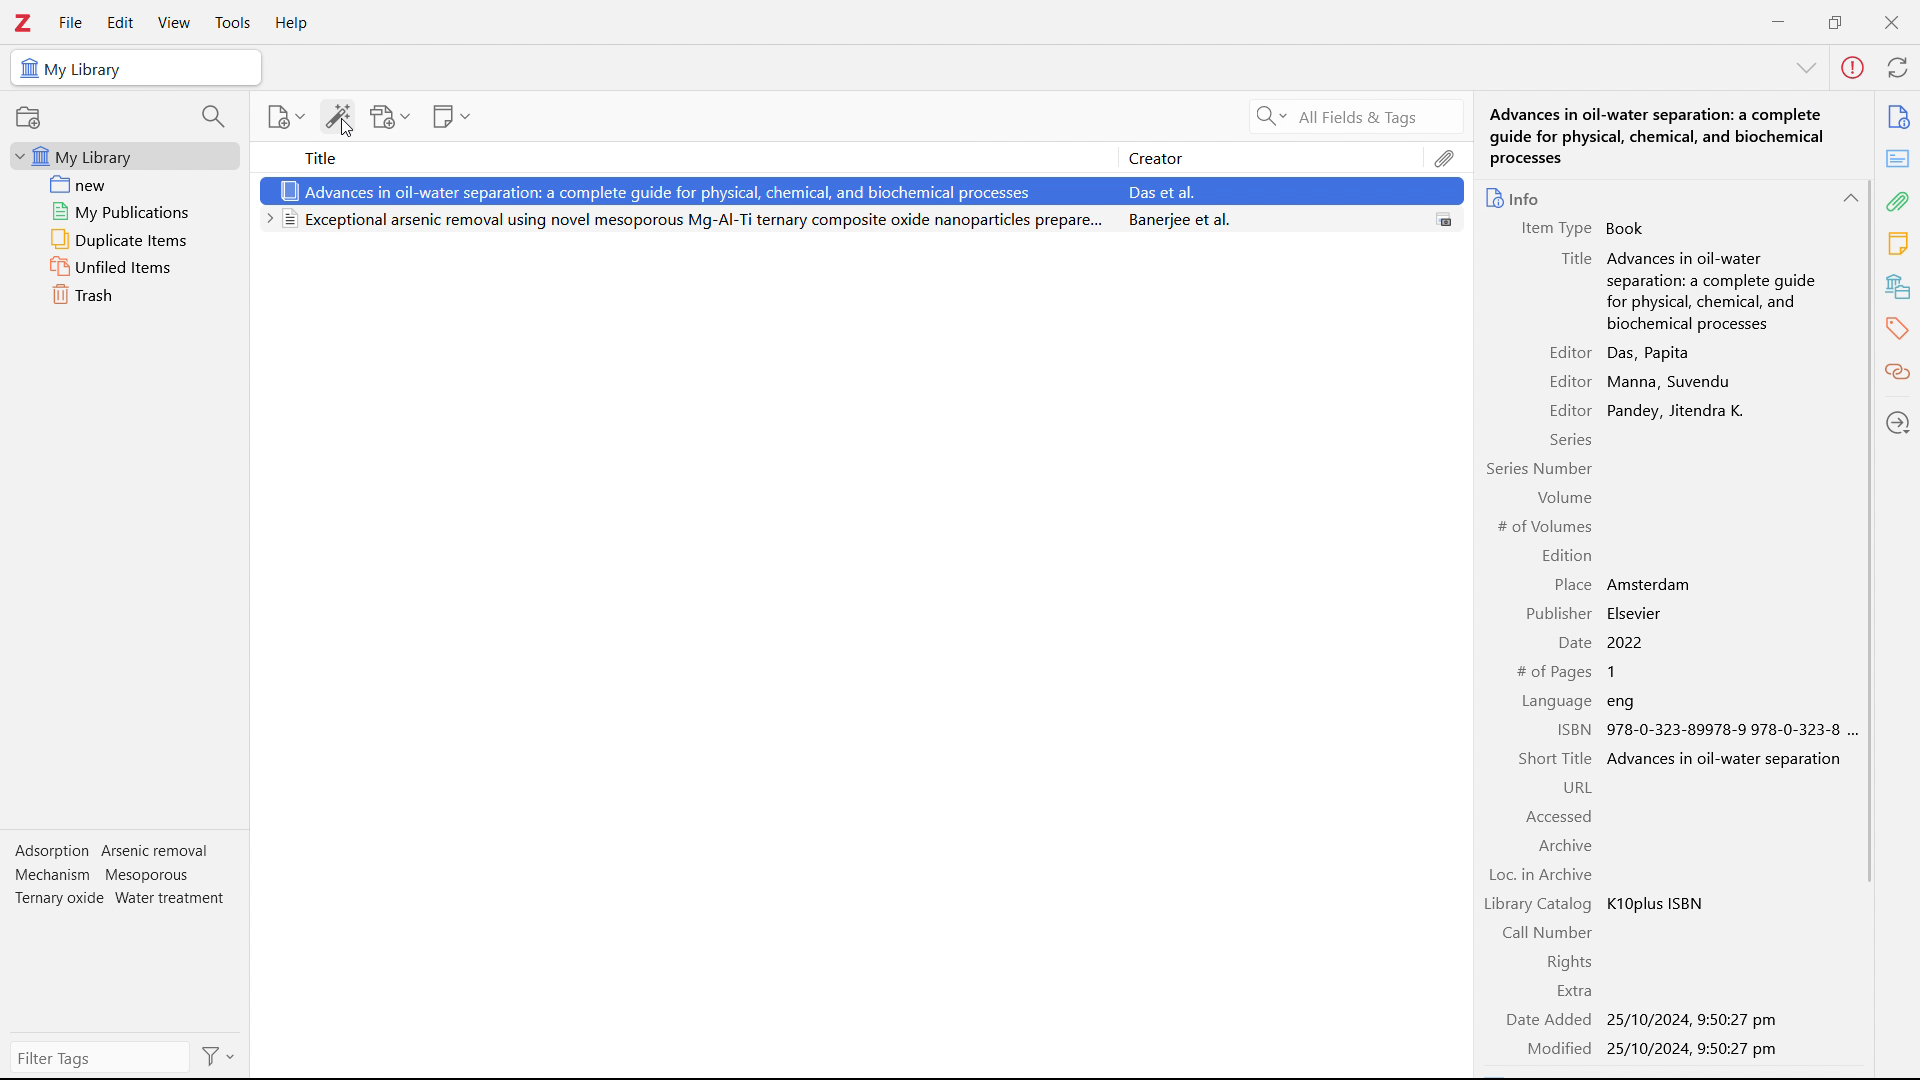  Describe the element at coordinates (1897, 159) in the screenshot. I see `abstract` at that location.